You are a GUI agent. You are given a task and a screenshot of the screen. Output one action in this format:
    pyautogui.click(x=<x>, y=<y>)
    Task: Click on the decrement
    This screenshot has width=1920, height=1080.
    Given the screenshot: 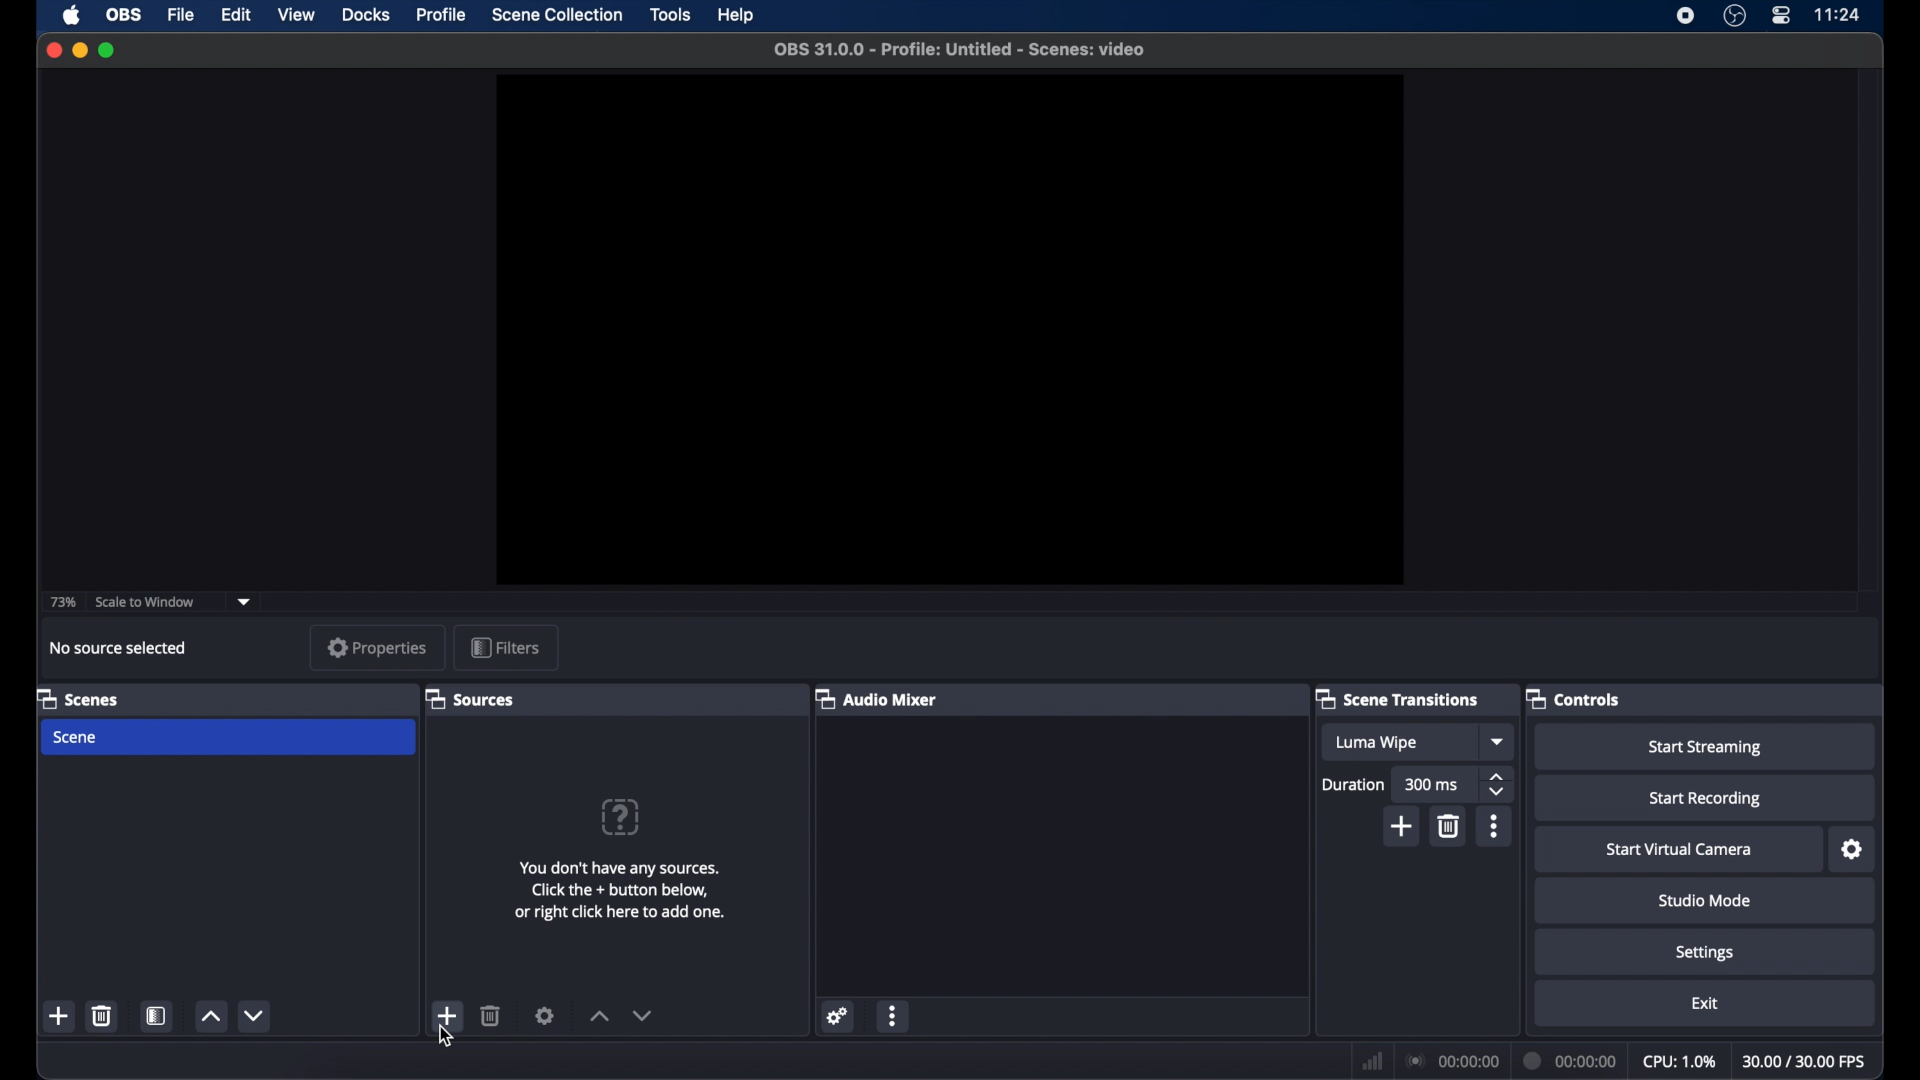 What is the action you would take?
    pyautogui.click(x=256, y=1015)
    